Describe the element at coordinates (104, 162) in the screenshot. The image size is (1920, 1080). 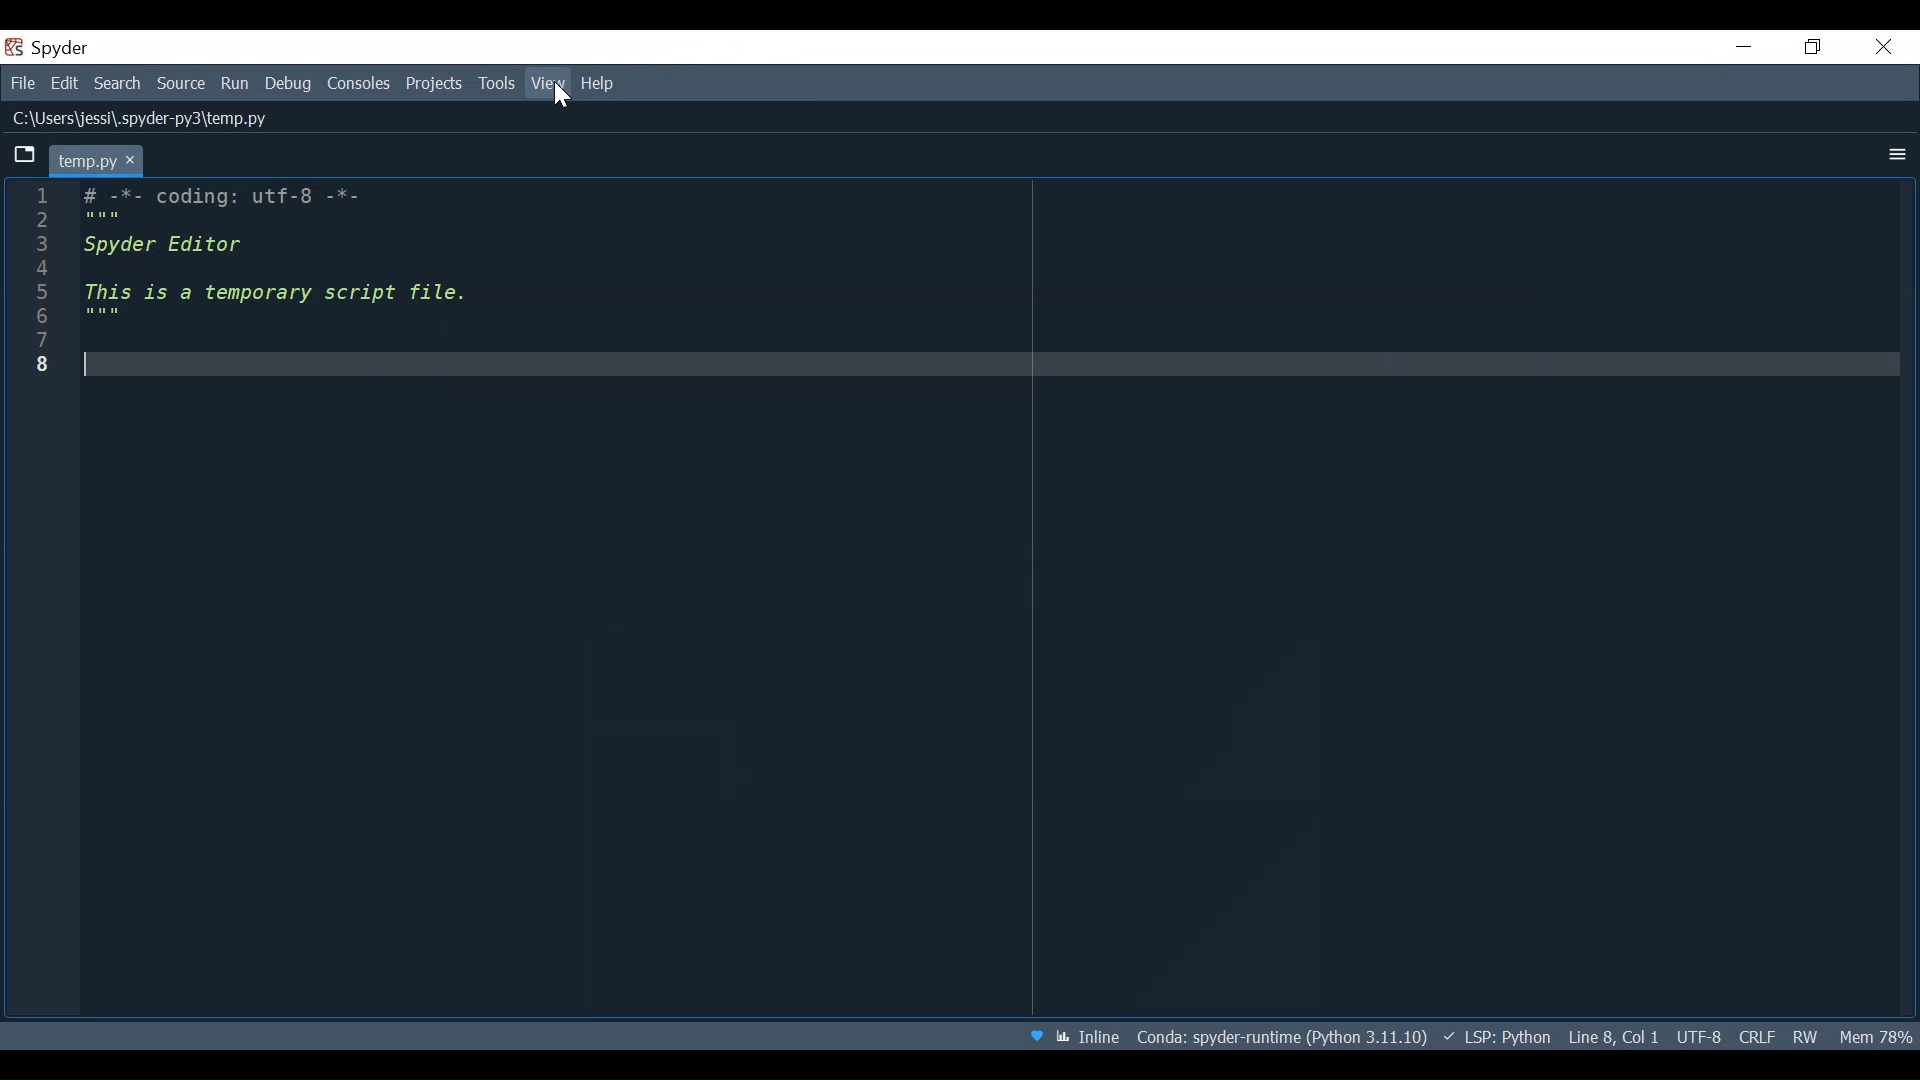
I see `temp.py X` at that location.